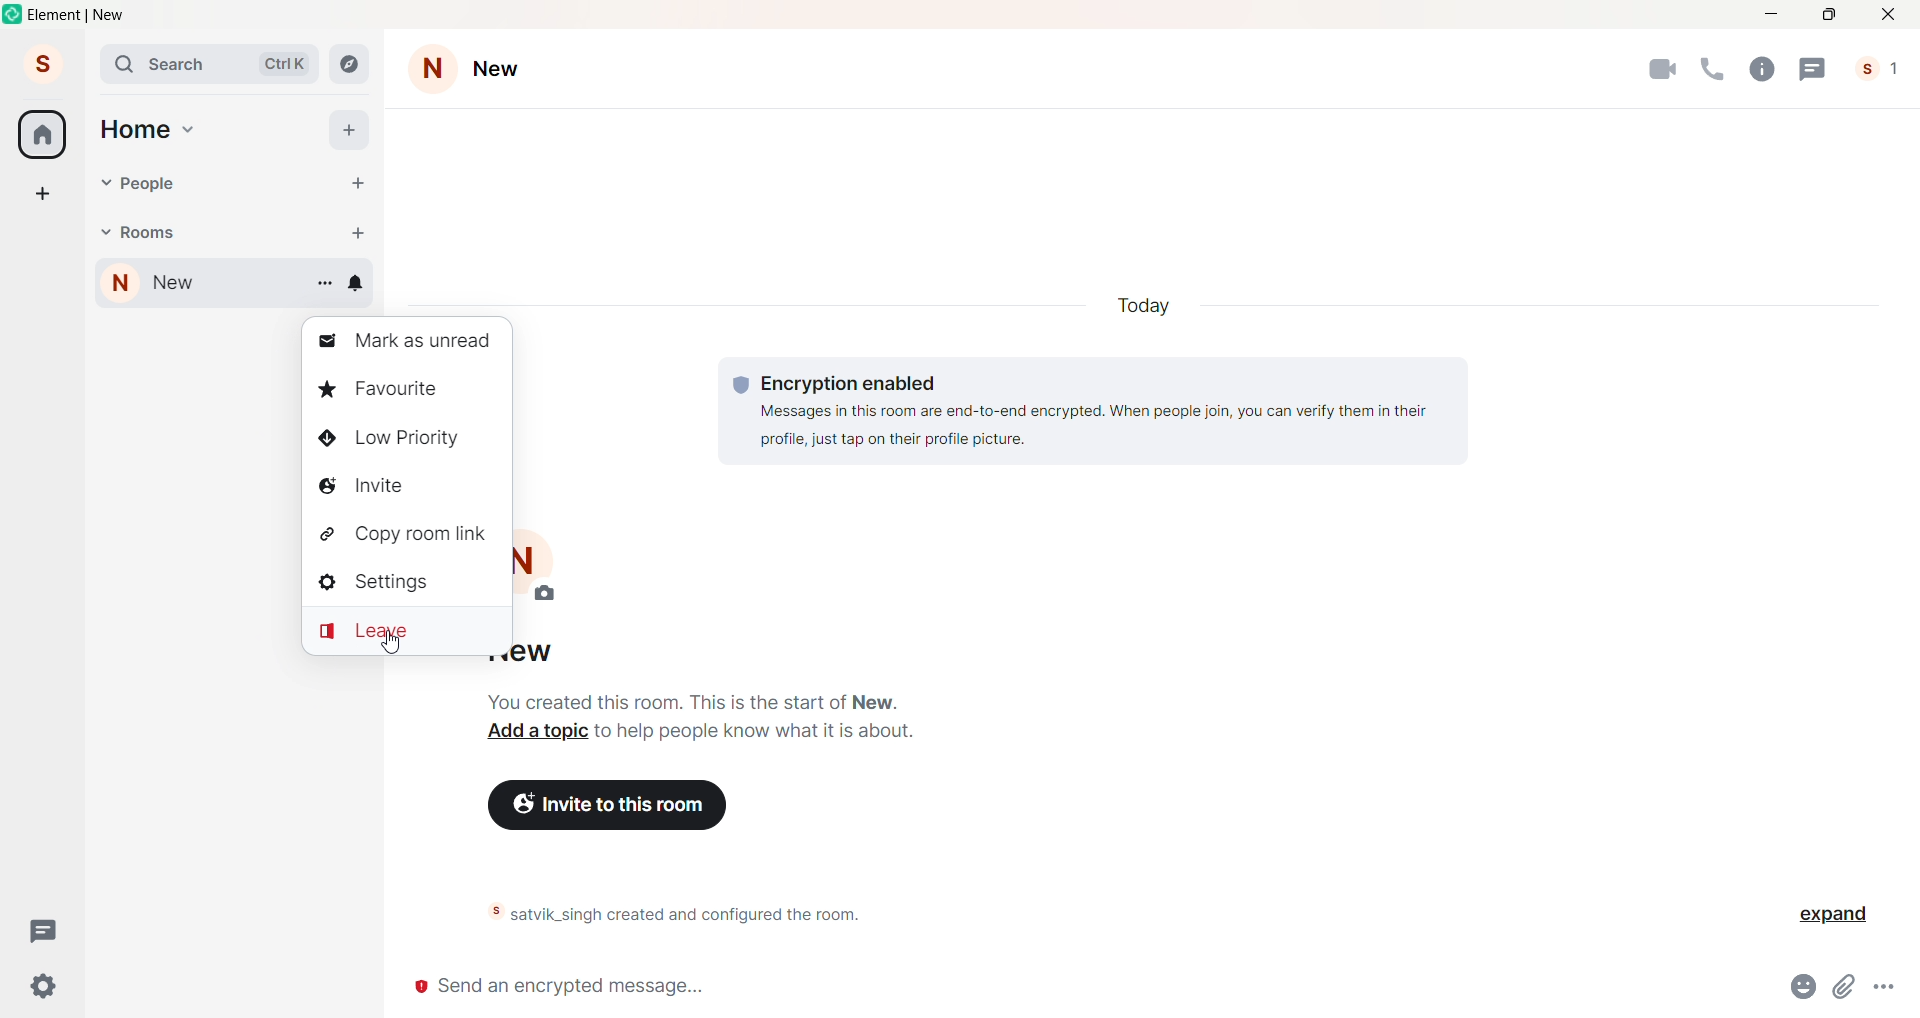 This screenshot has height=1018, width=1920. I want to click on Today, so click(1151, 305).